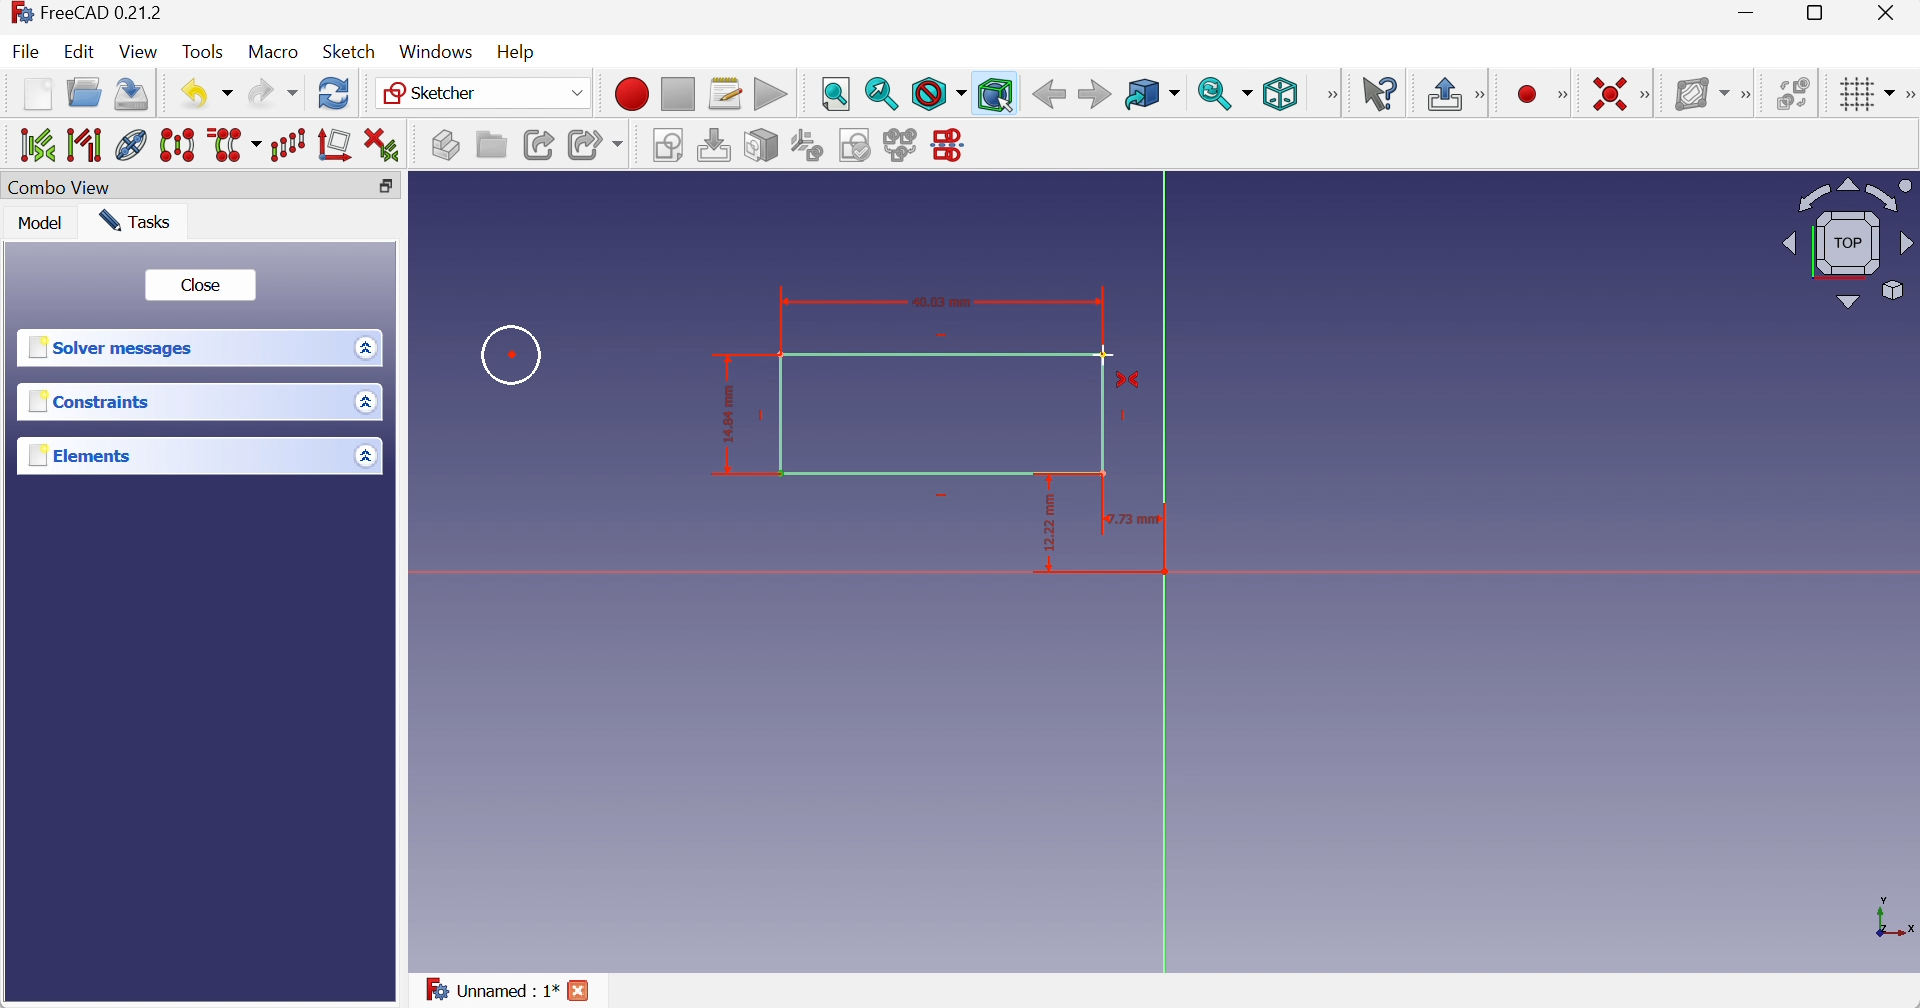  I want to click on [Sketcher constraints], so click(1650, 94).